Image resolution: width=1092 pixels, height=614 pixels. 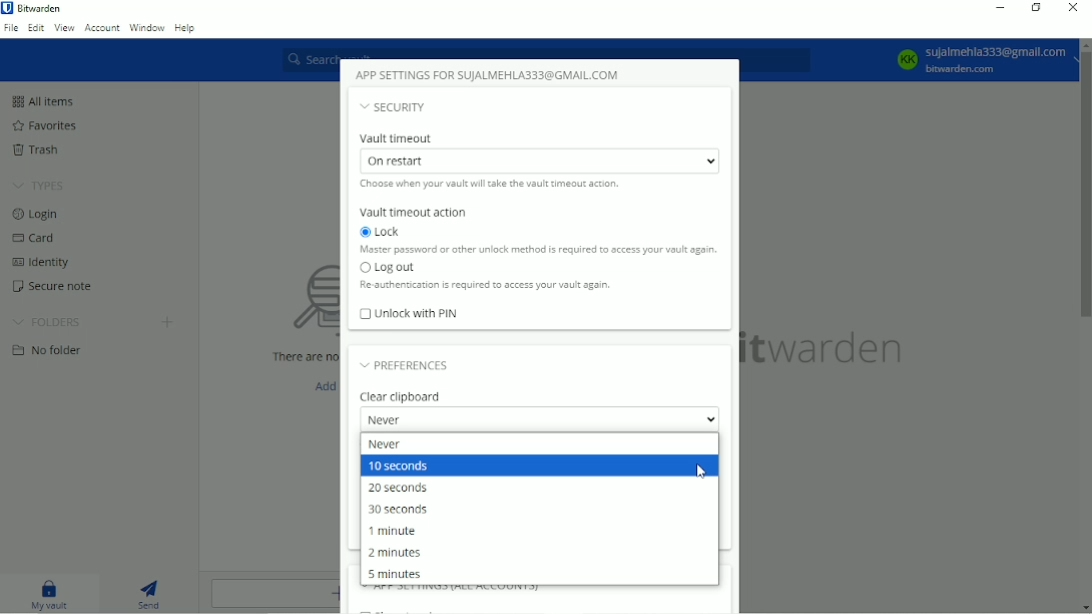 I want to click on All items, so click(x=52, y=98).